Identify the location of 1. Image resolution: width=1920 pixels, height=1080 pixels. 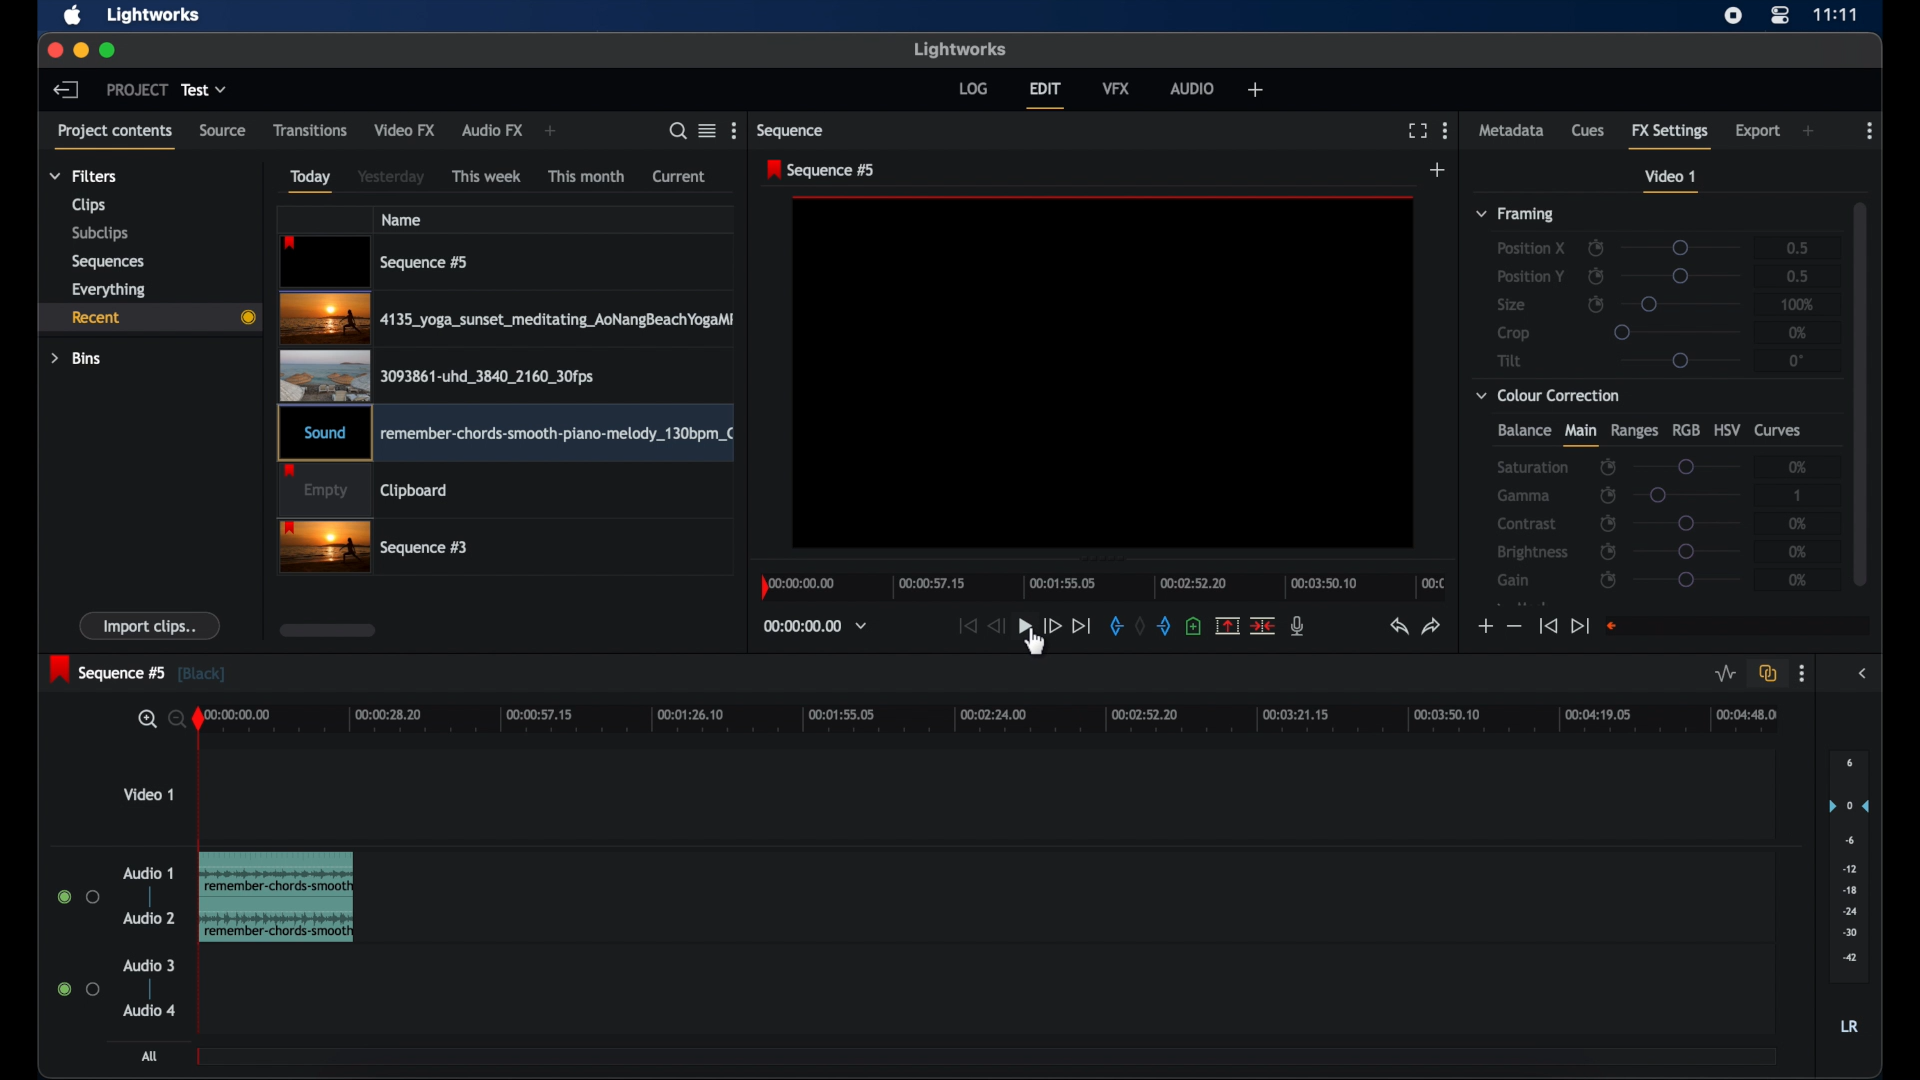
(1799, 495).